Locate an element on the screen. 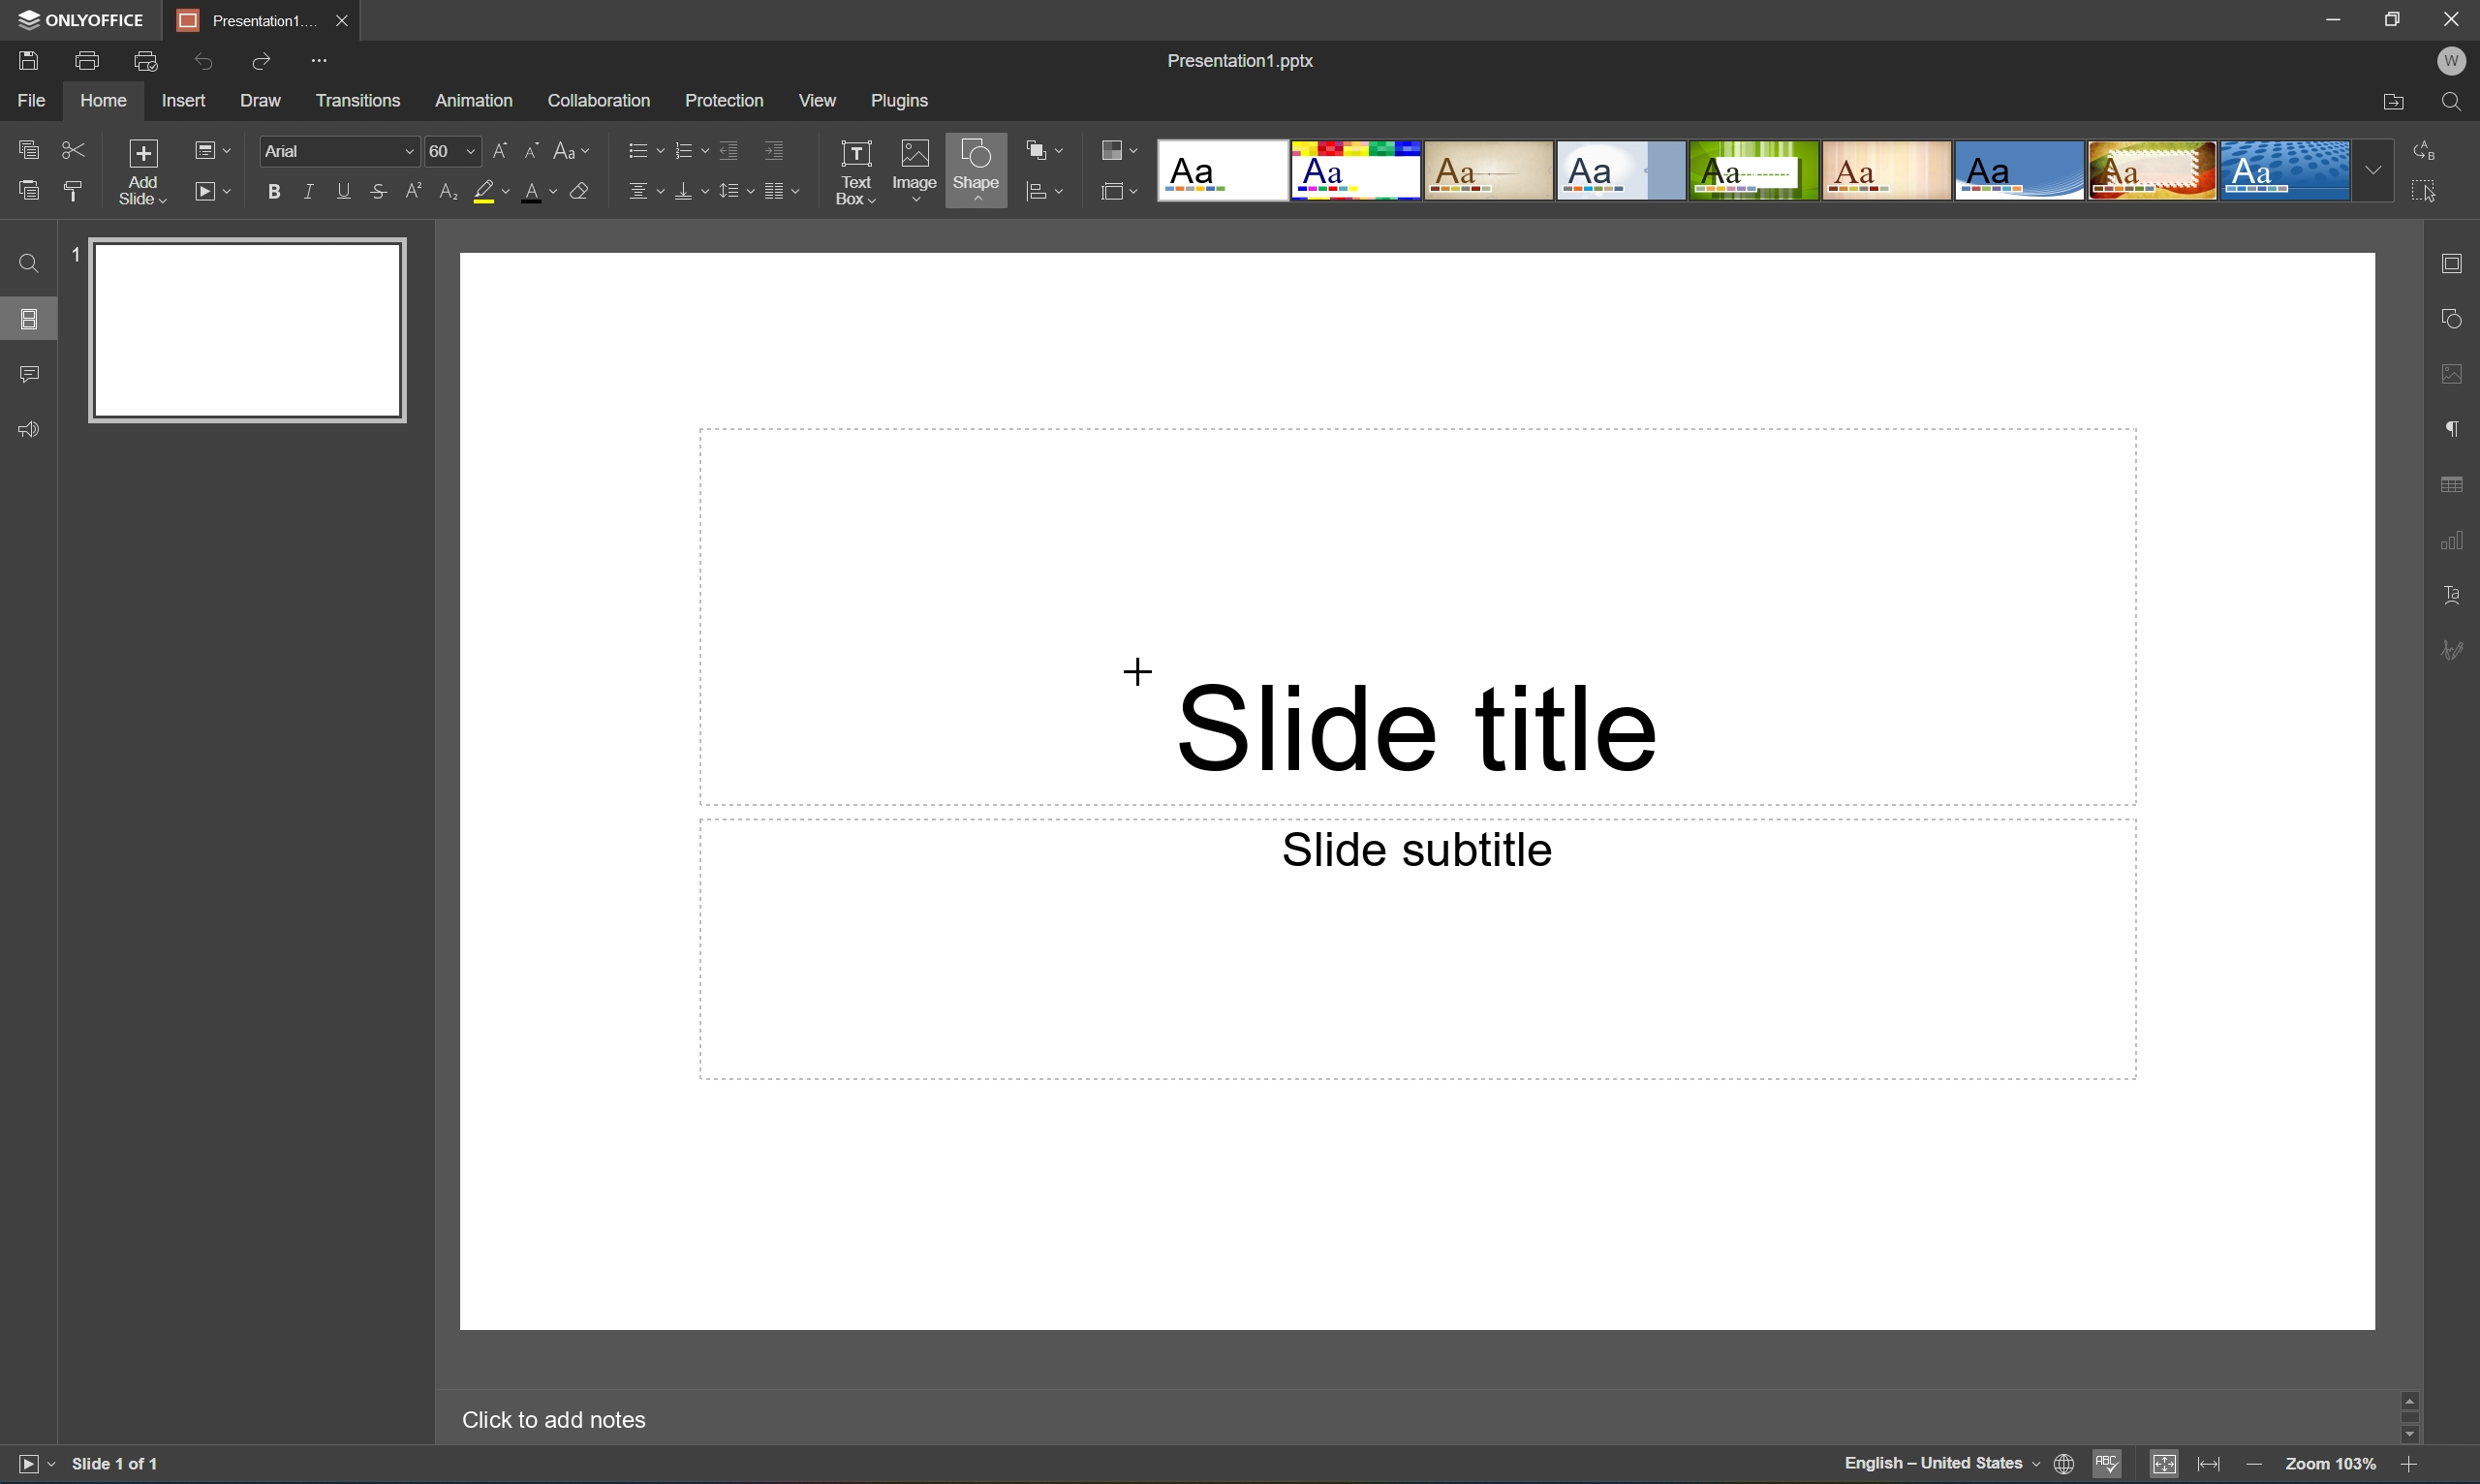  Minimize is located at coordinates (2325, 17).